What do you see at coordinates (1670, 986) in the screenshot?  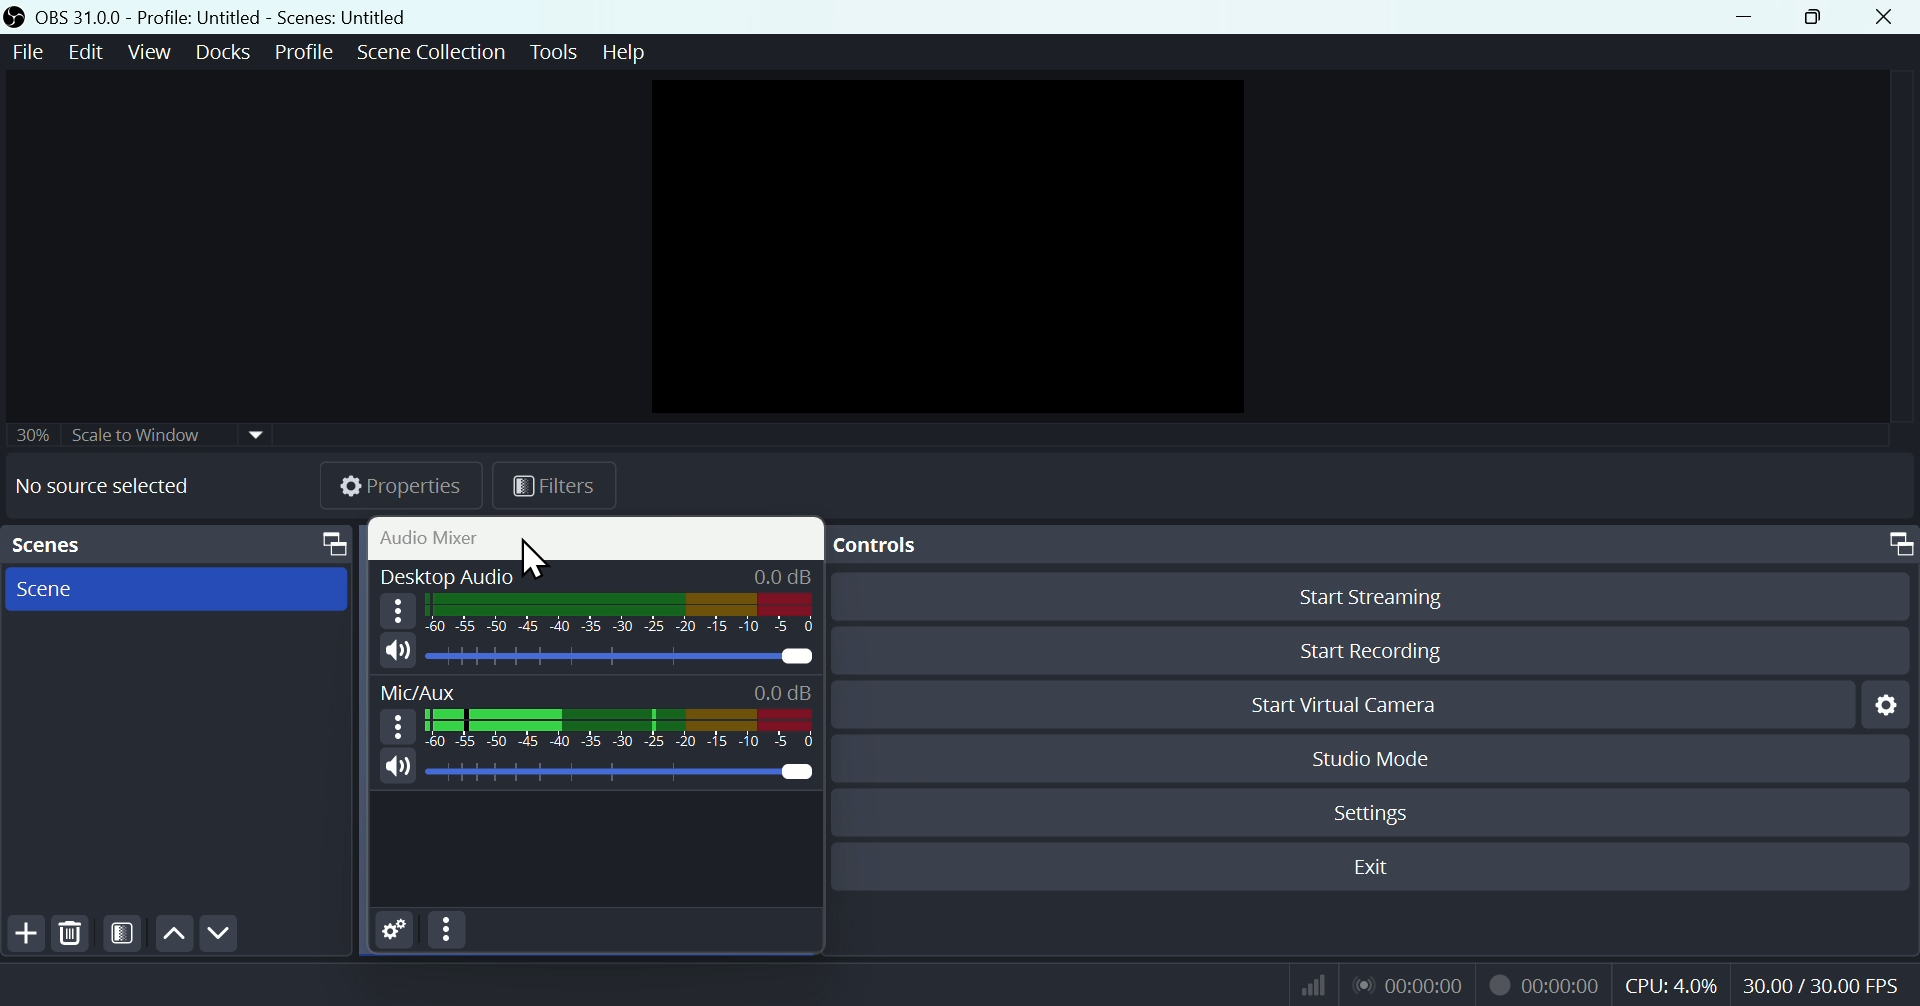 I see `CPU Usage` at bounding box center [1670, 986].